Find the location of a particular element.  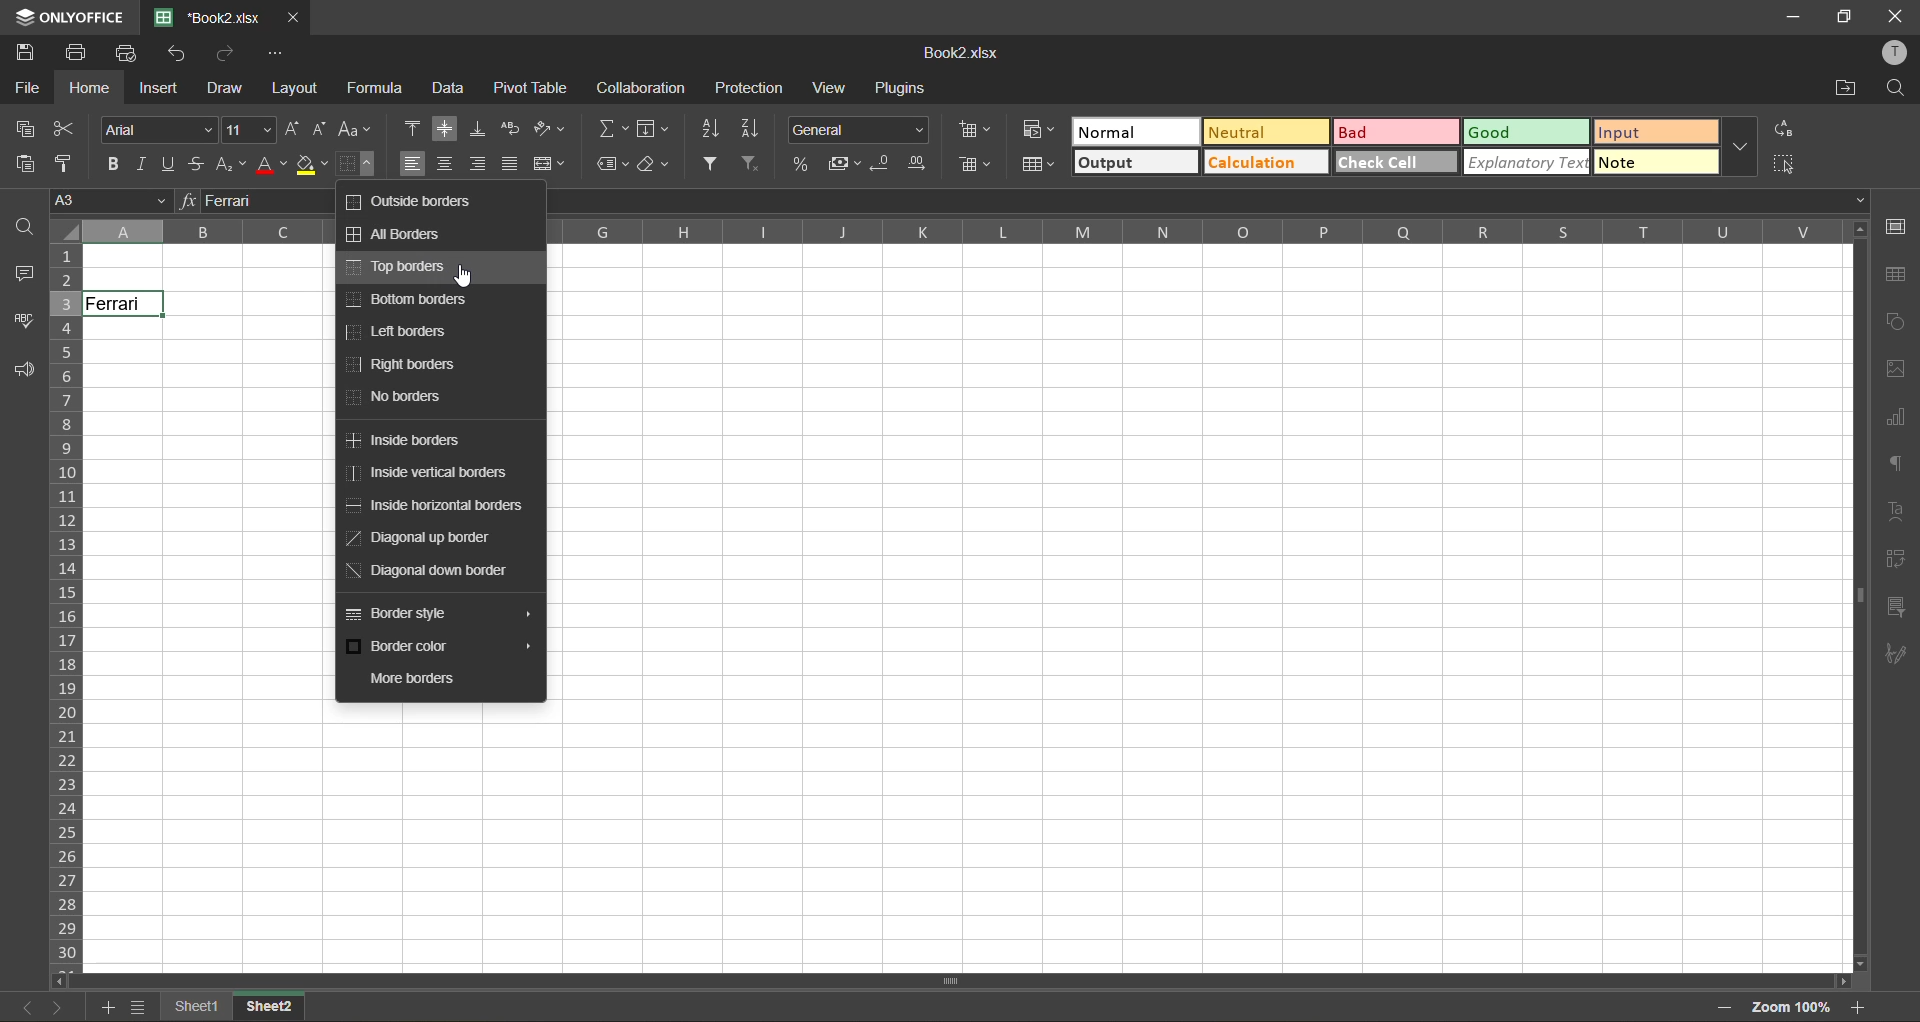

inside vertical borders is located at coordinates (428, 474).